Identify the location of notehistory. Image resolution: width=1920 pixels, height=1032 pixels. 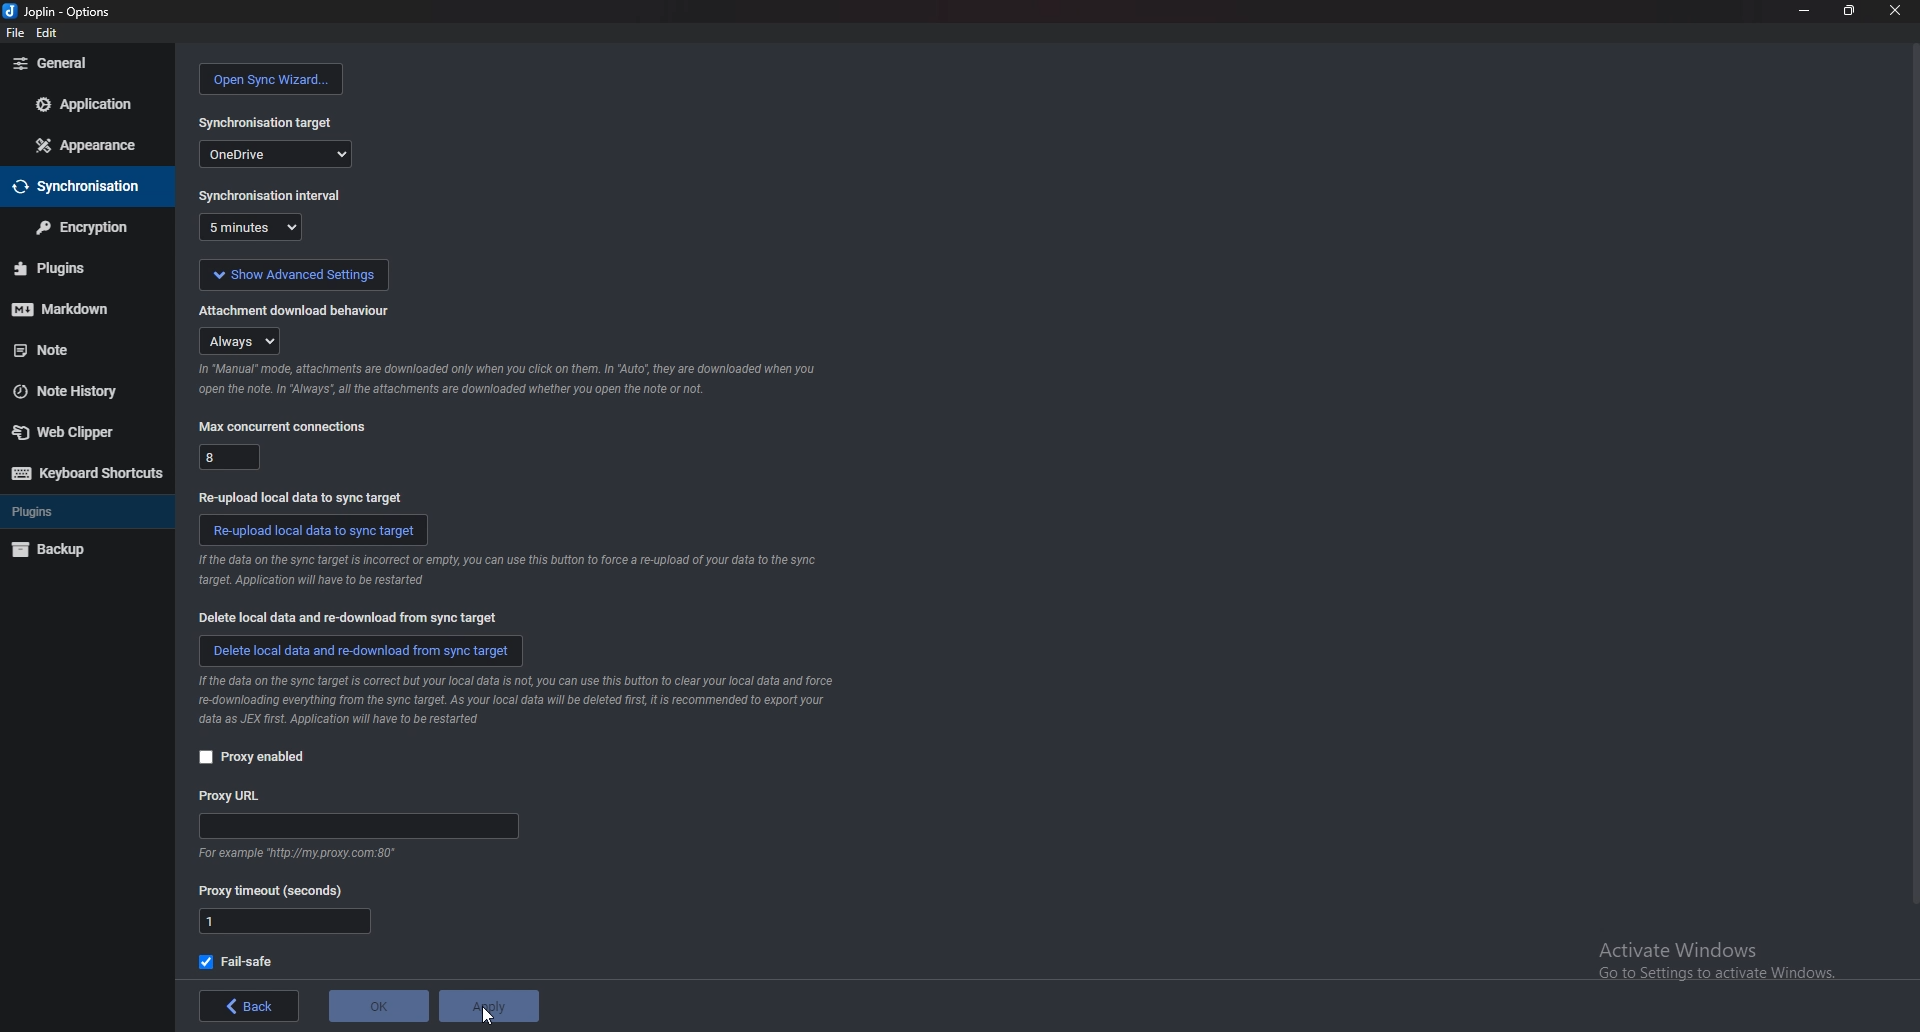
(82, 391).